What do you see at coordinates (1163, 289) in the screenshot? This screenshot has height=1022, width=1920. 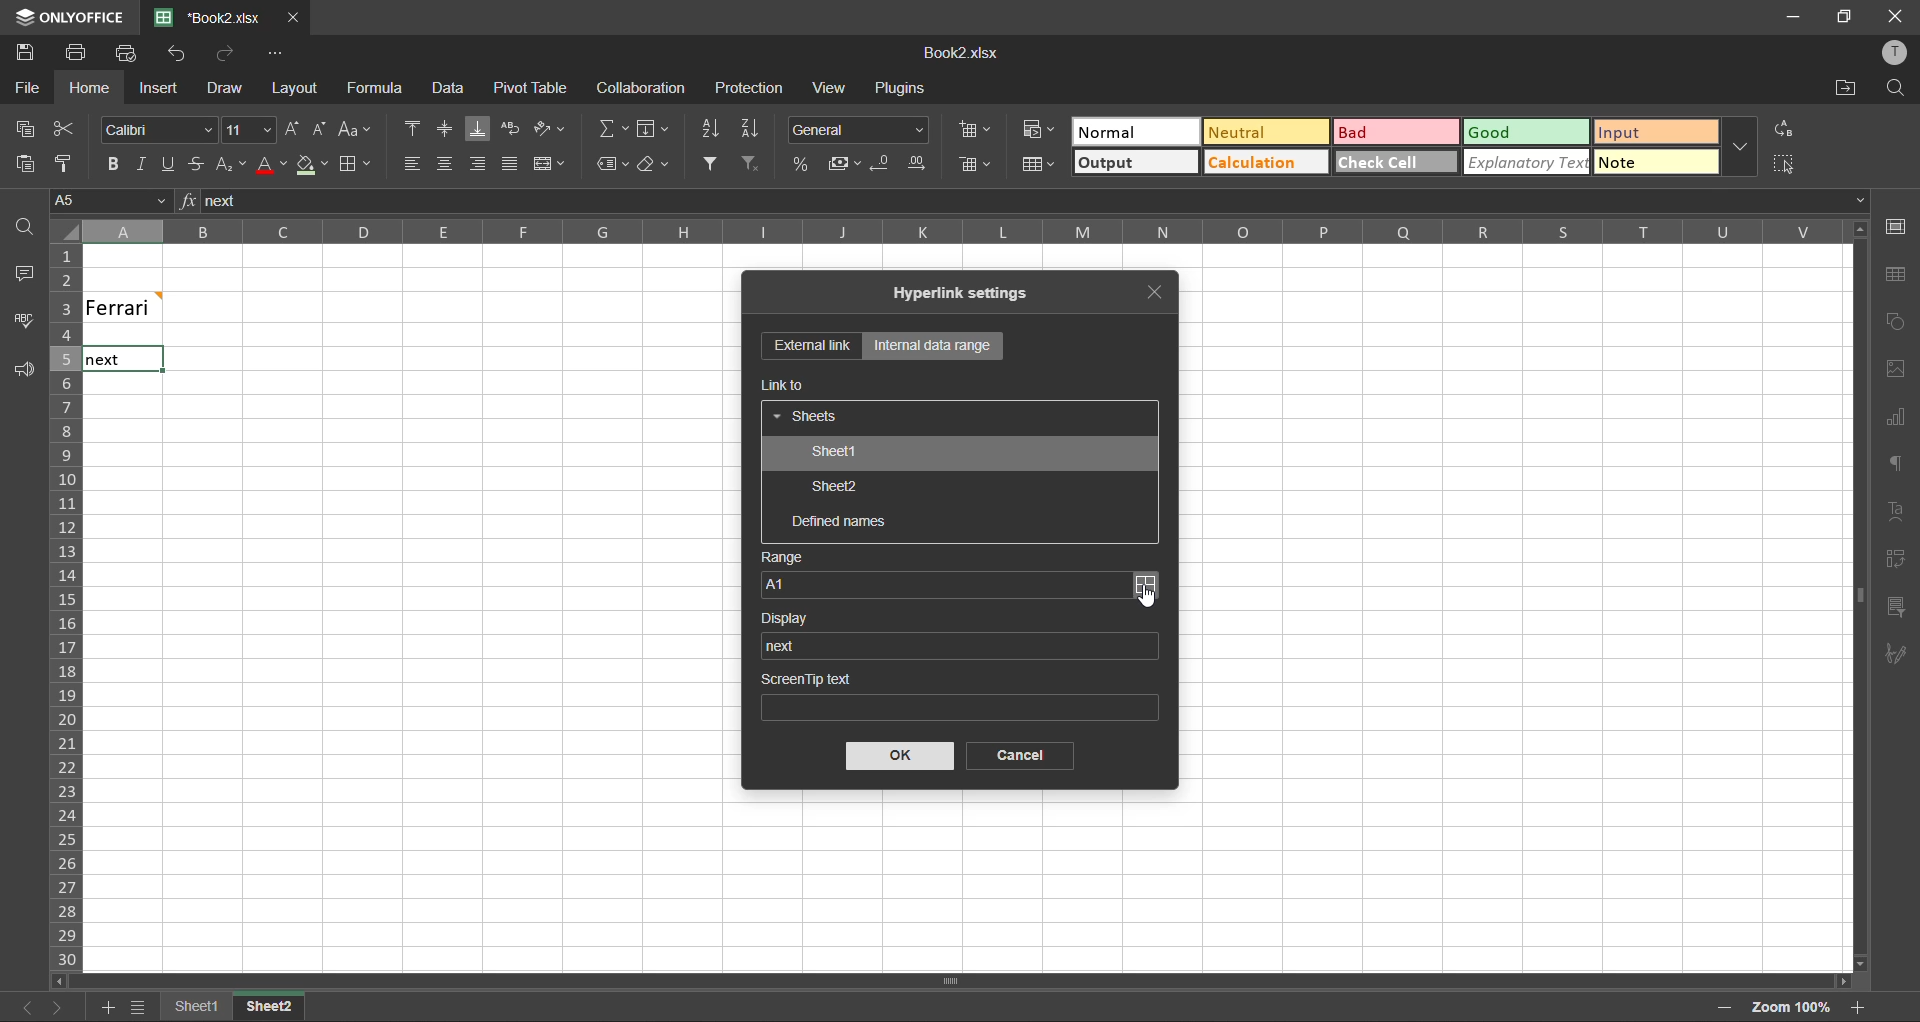 I see `close tab` at bounding box center [1163, 289].